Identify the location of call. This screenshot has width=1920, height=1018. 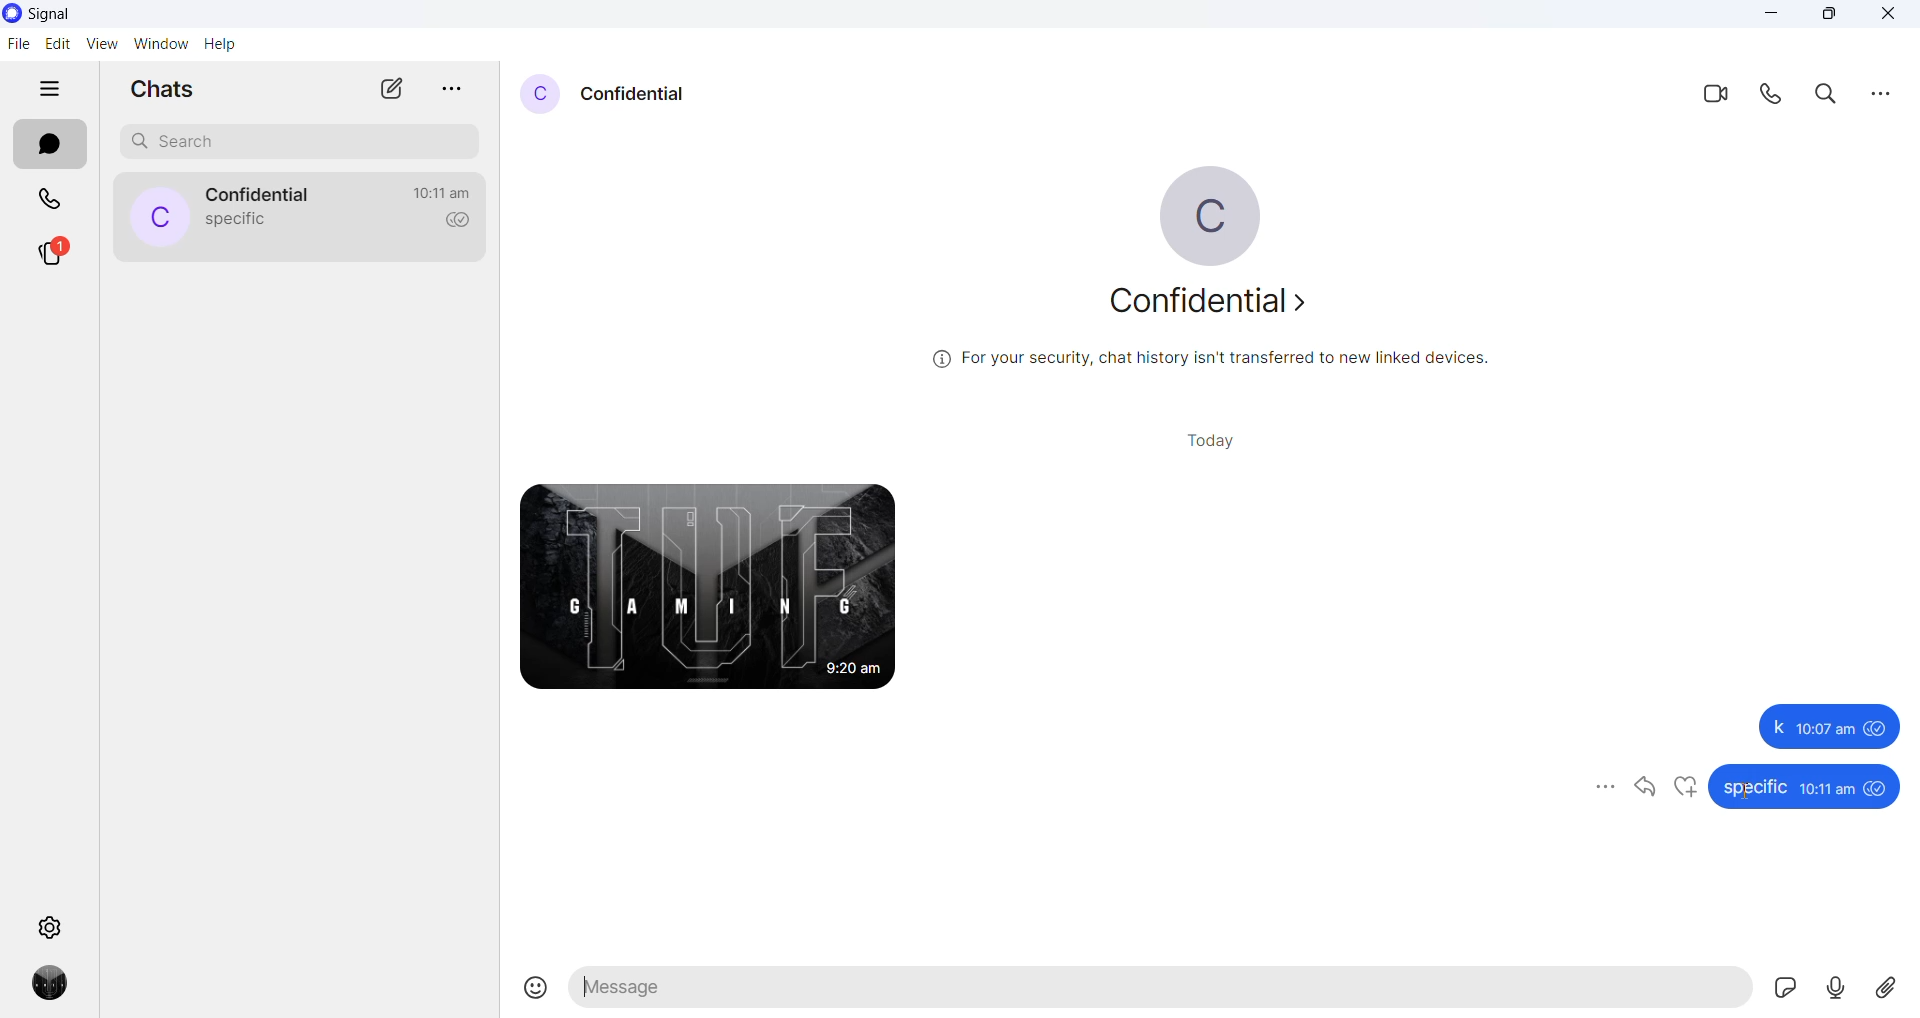
(1775, 96).